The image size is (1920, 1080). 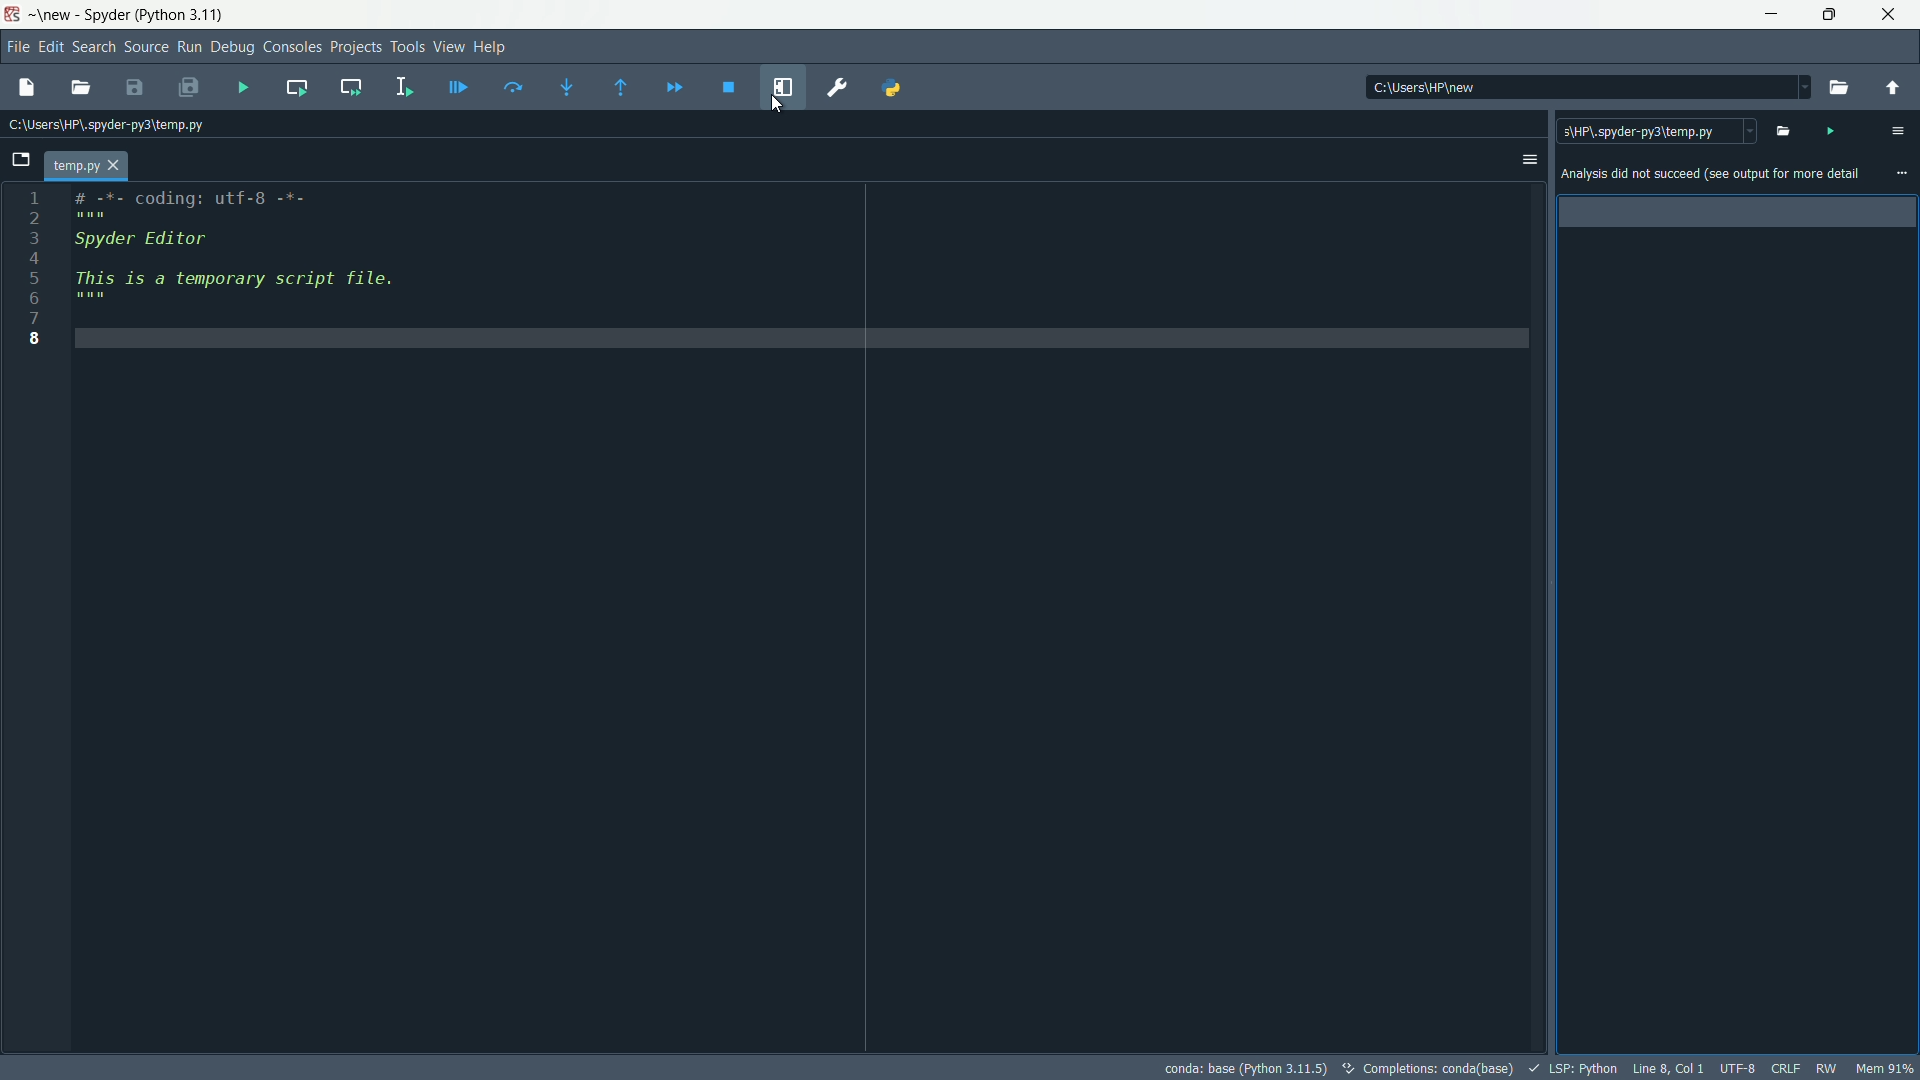 What do you see at coordinates (1903, 174) in the screenshot?
I see `more options` at bounding box center [1903, 174].